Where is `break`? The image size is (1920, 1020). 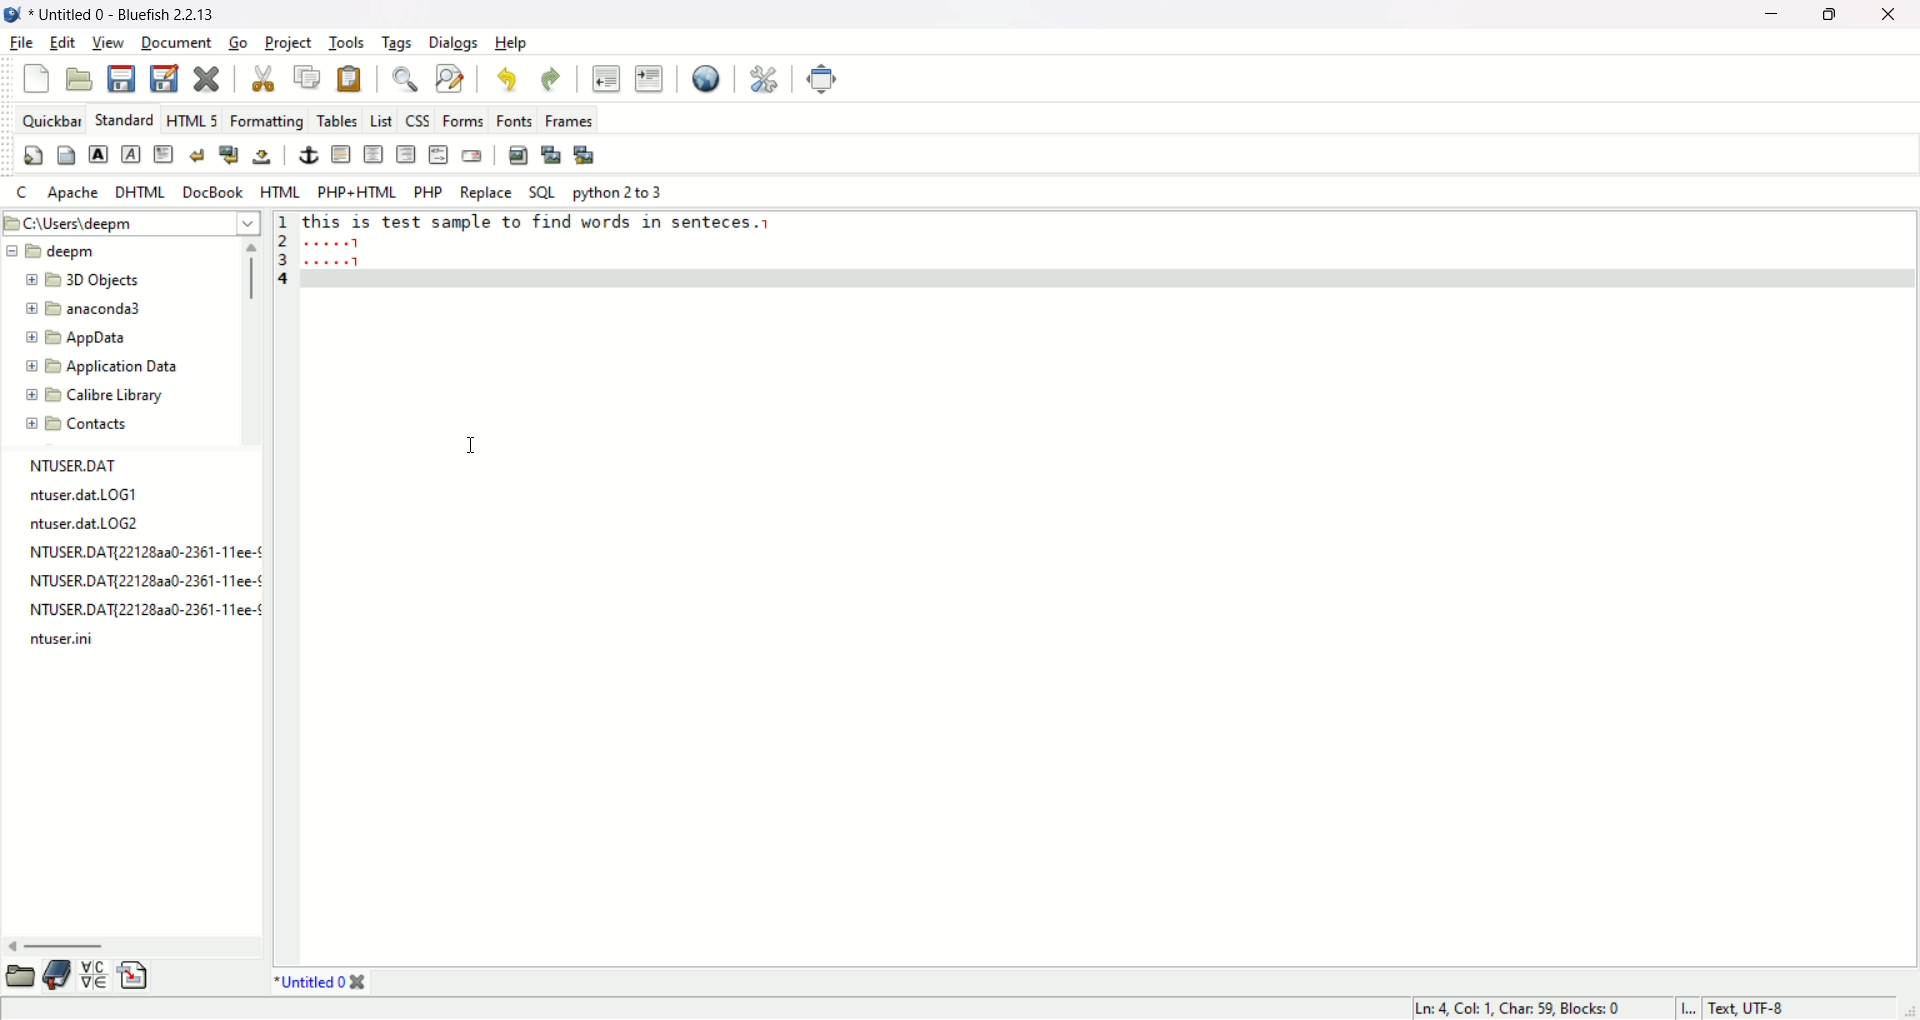 break is located at coordinates (195, 154).